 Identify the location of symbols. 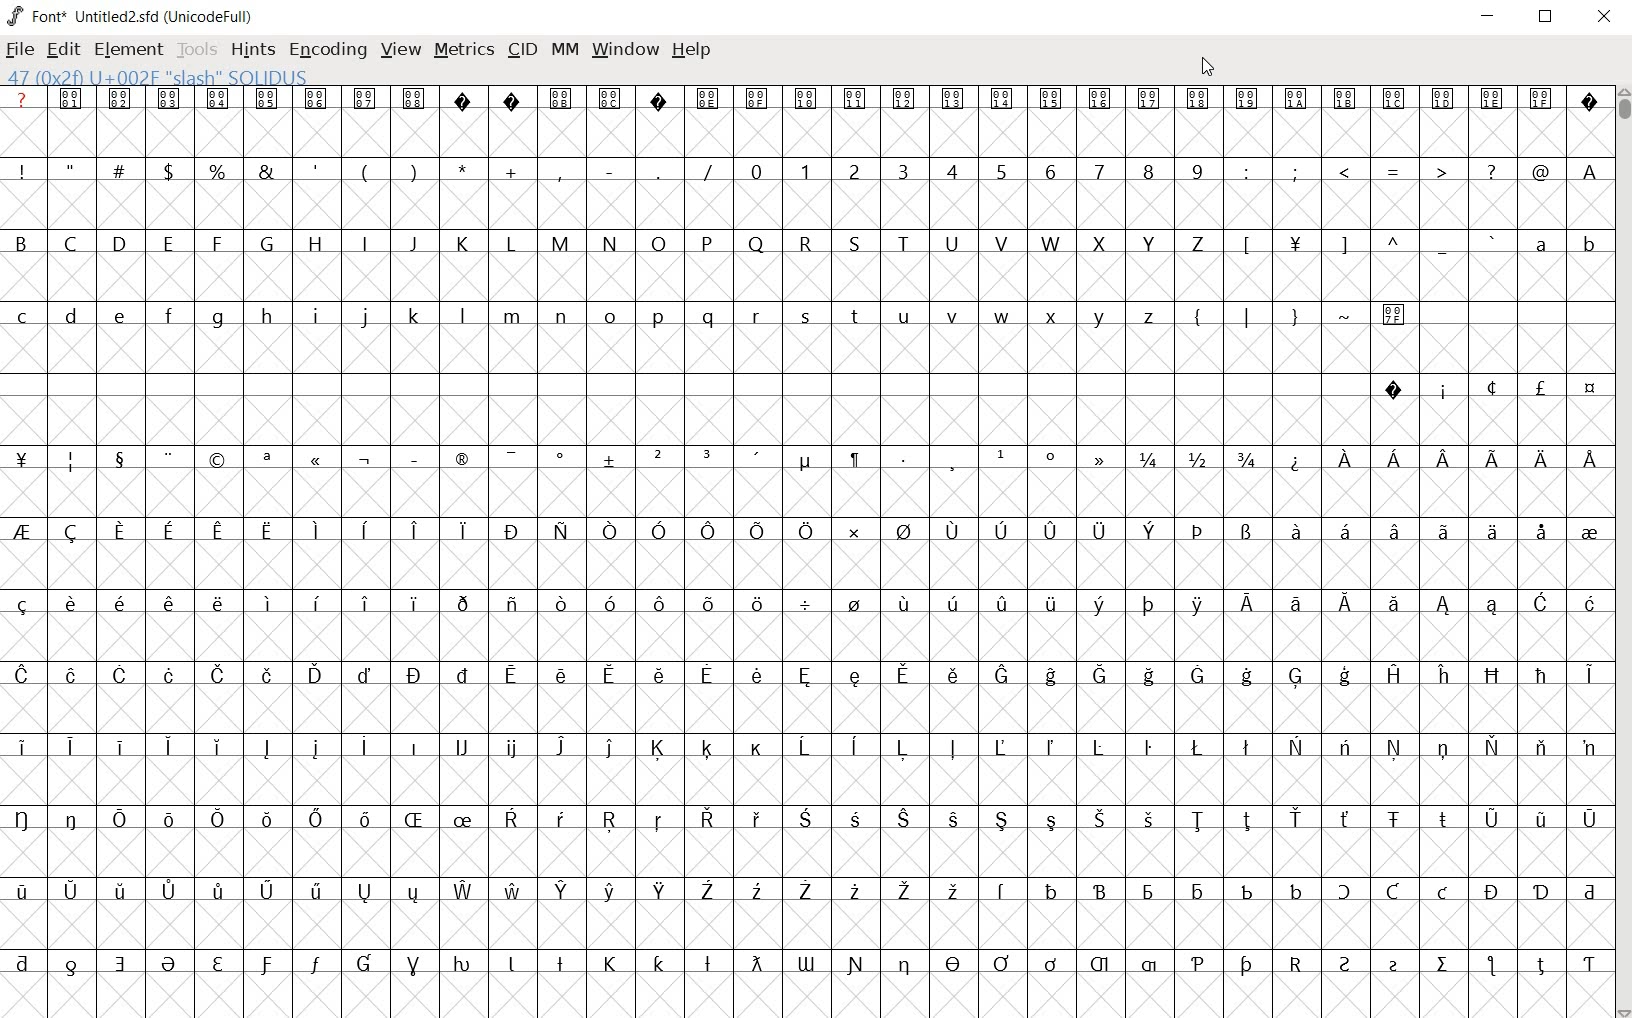
(1364, 244).